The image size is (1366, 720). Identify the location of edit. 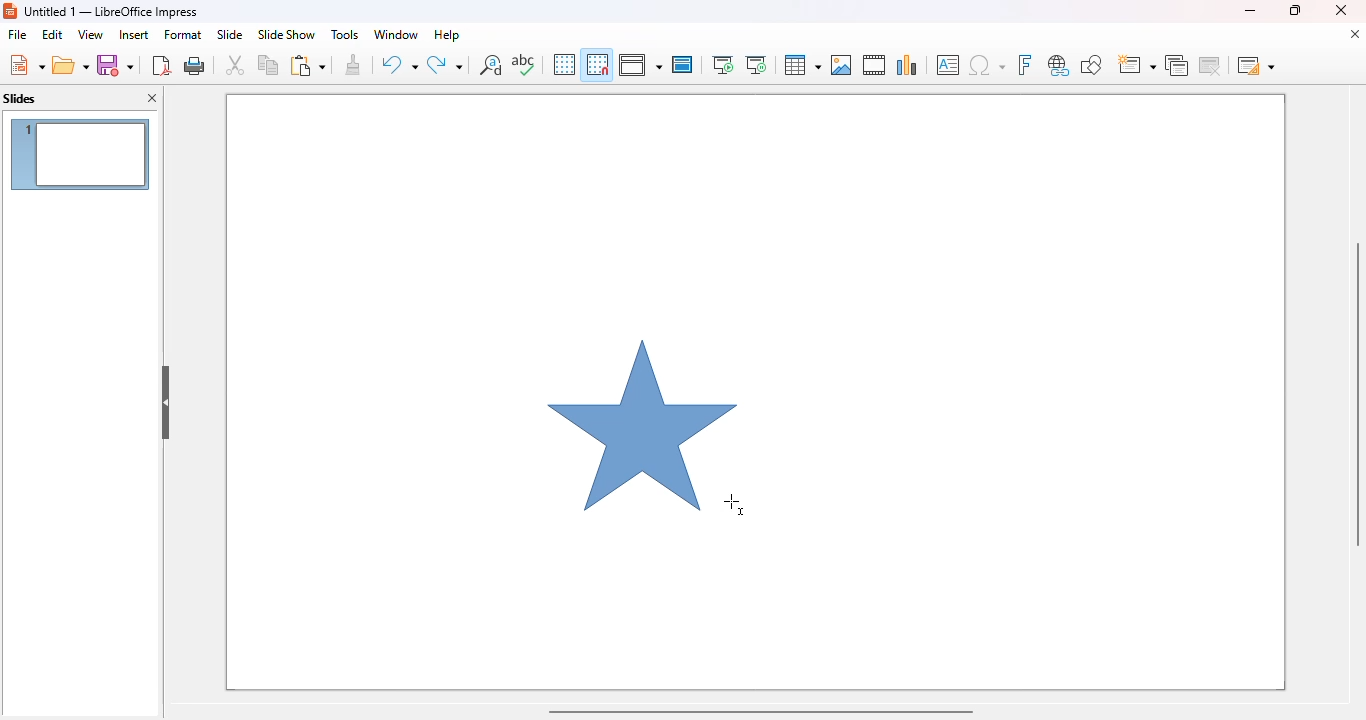
(52, 34).